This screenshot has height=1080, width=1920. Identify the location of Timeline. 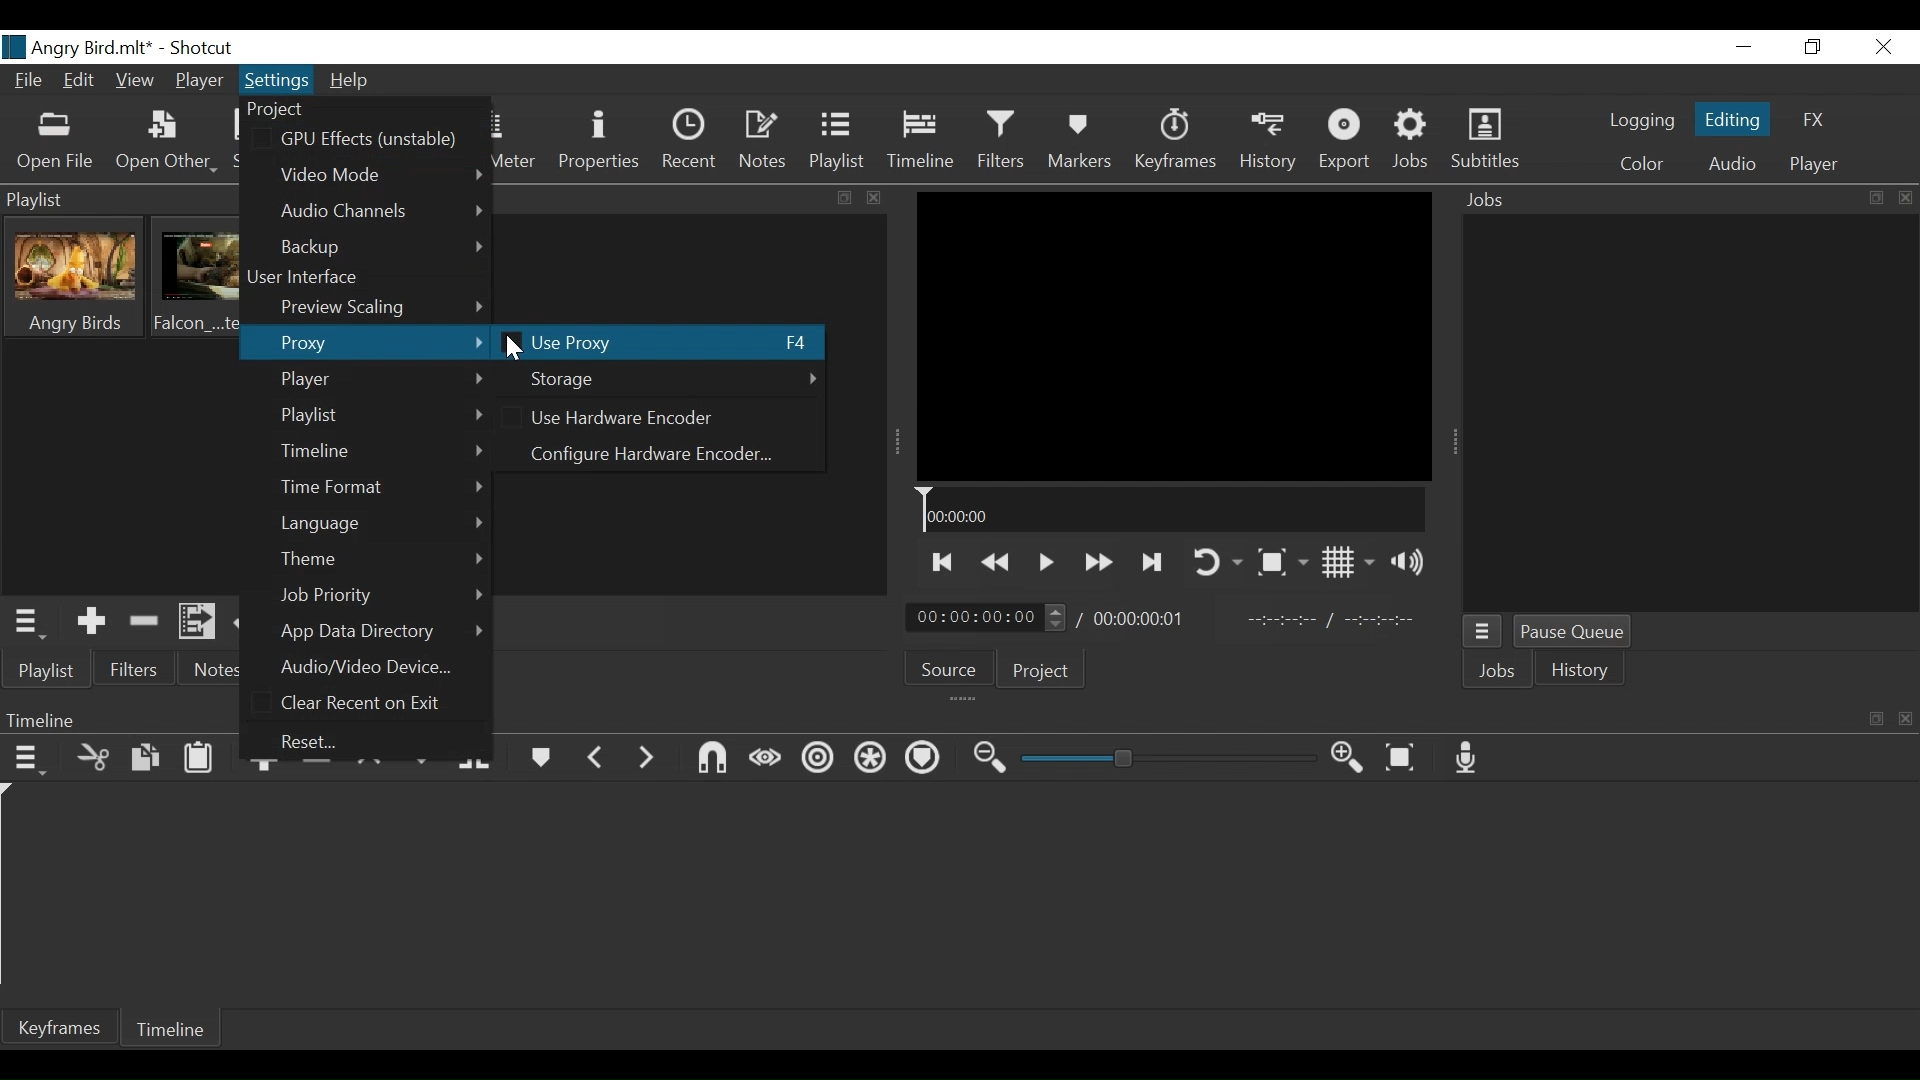
(173, 1028).